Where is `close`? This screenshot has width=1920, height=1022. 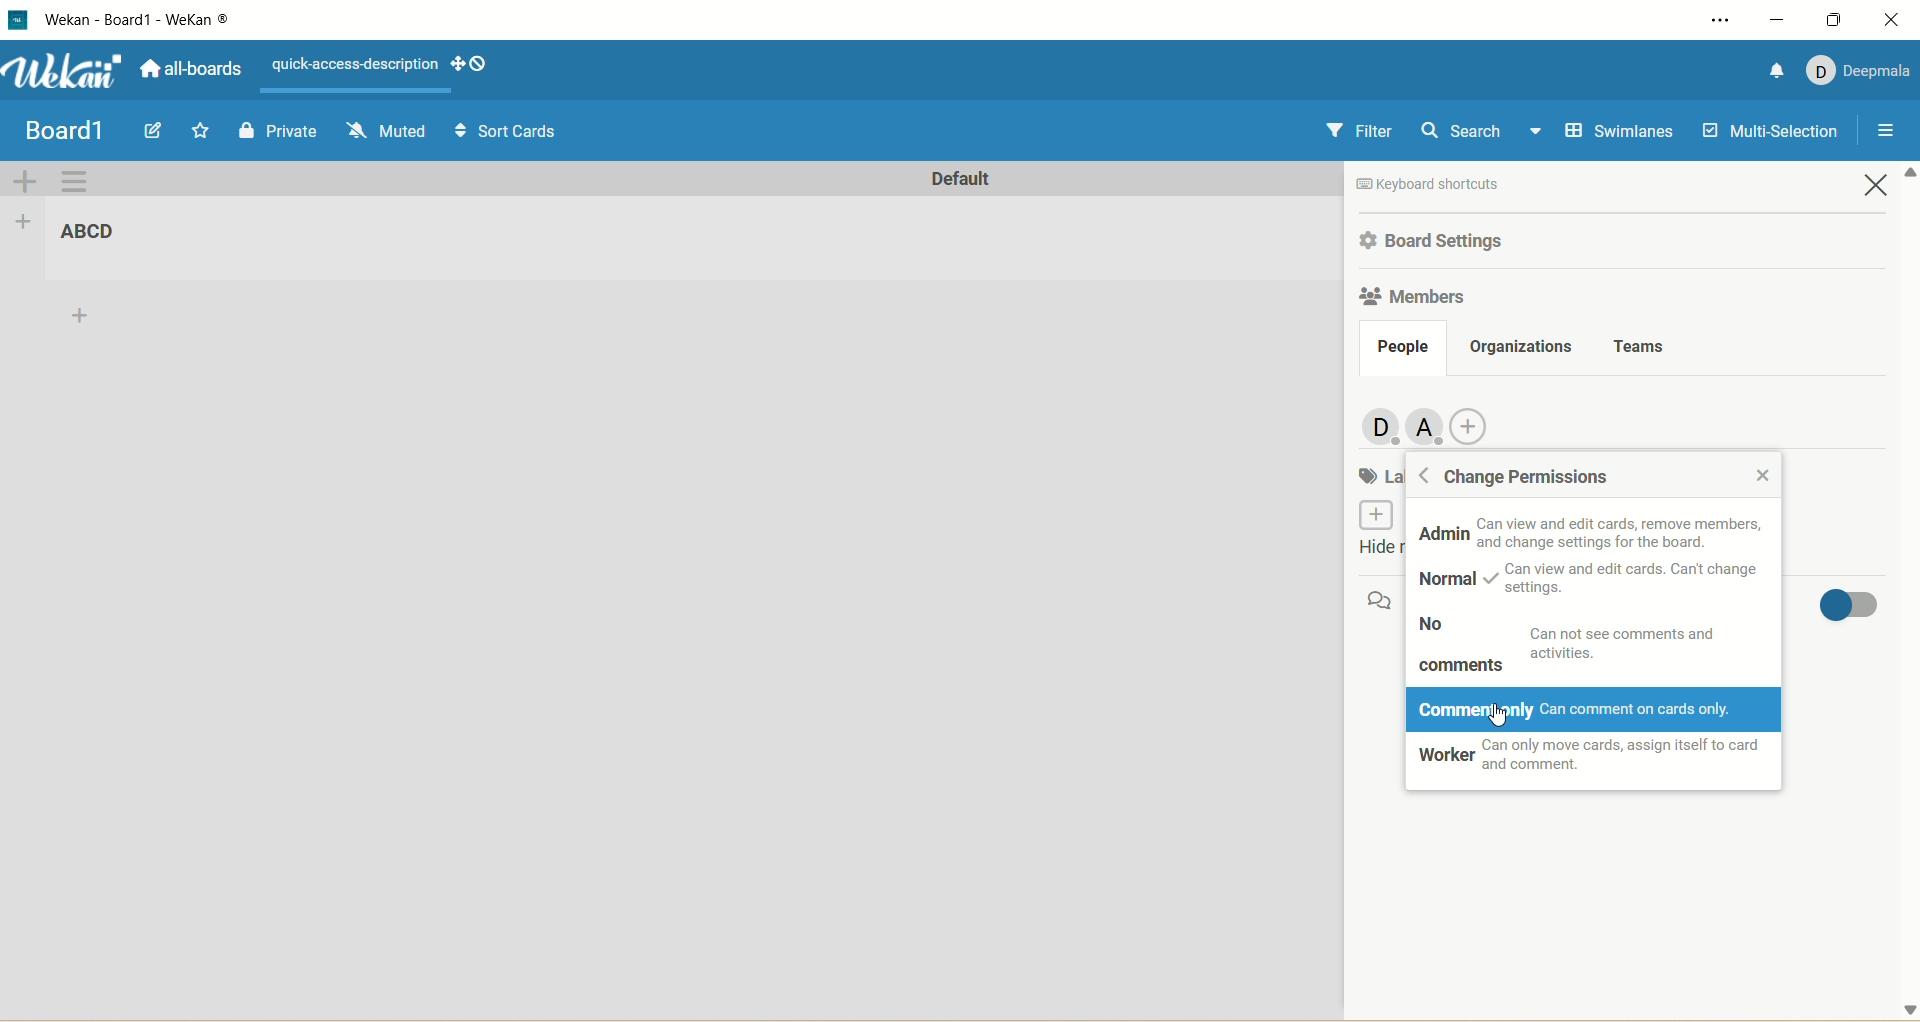 close is located at coordinates (1892, 23).